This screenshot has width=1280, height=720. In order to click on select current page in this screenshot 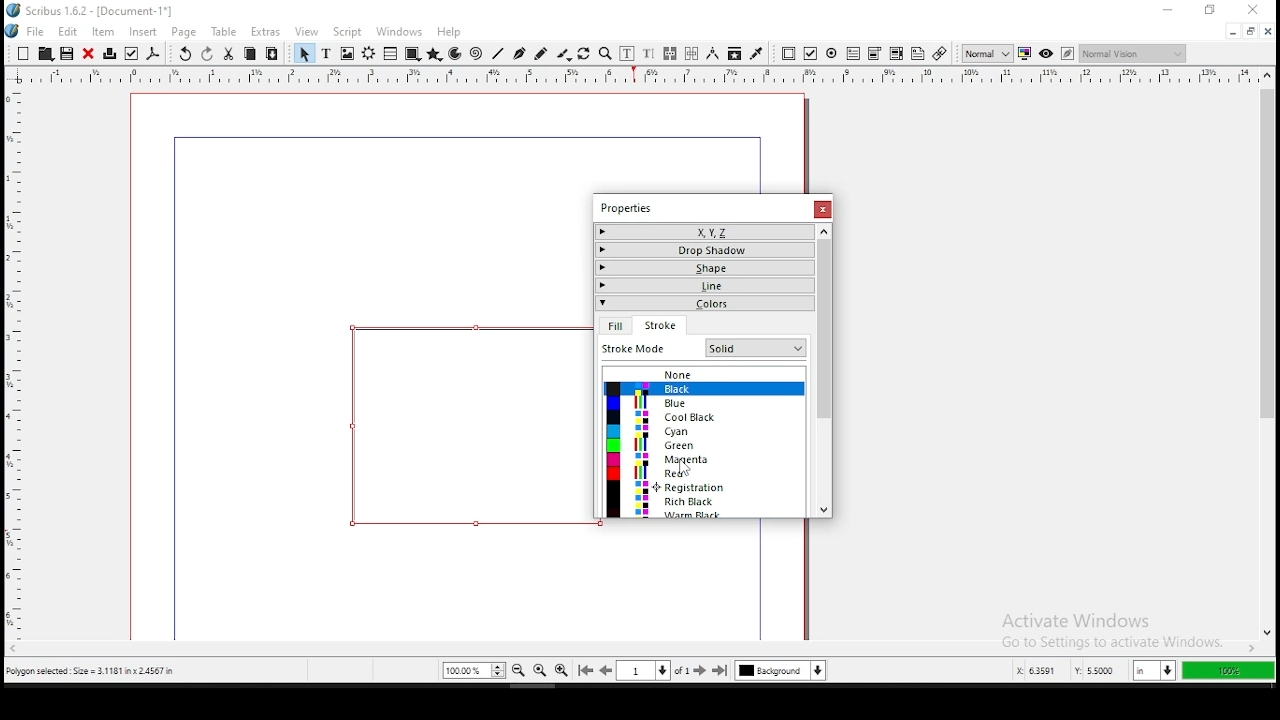, I will do `click(643, 669)`.